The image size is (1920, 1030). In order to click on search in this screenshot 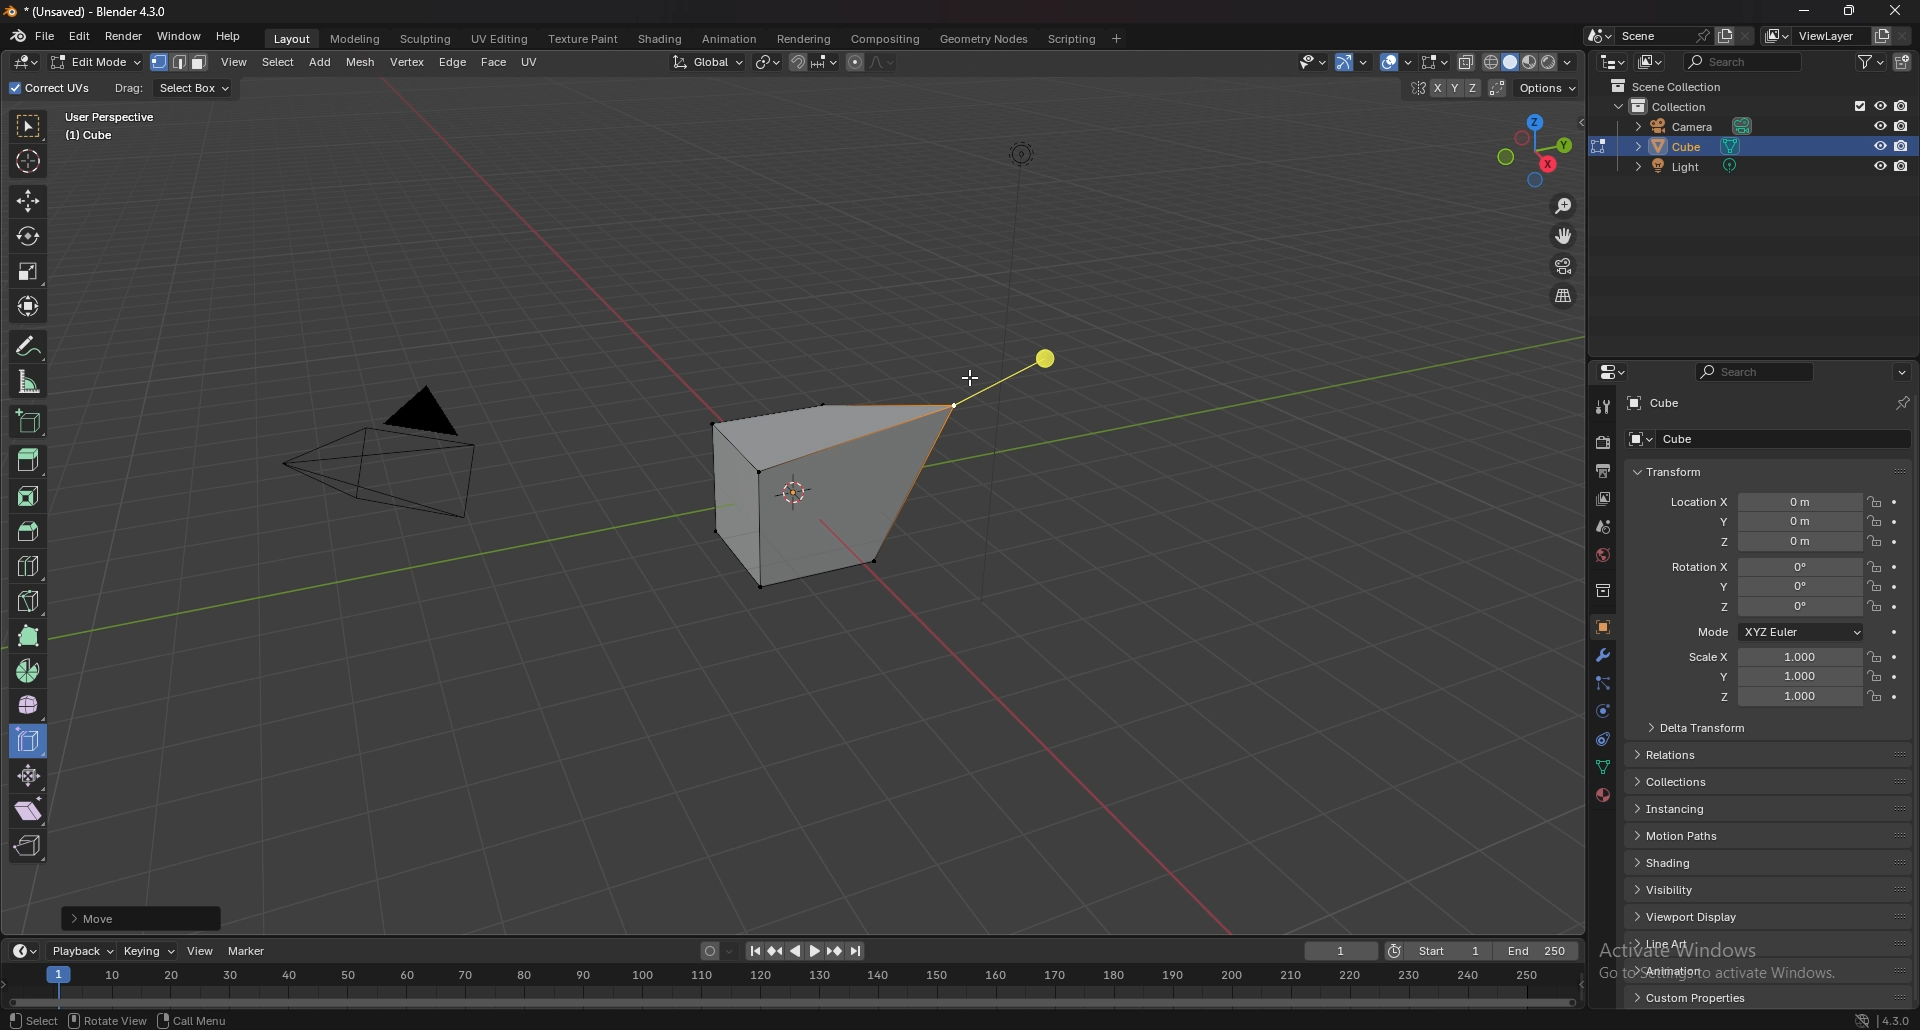, I will do `click(1758, 372)`.